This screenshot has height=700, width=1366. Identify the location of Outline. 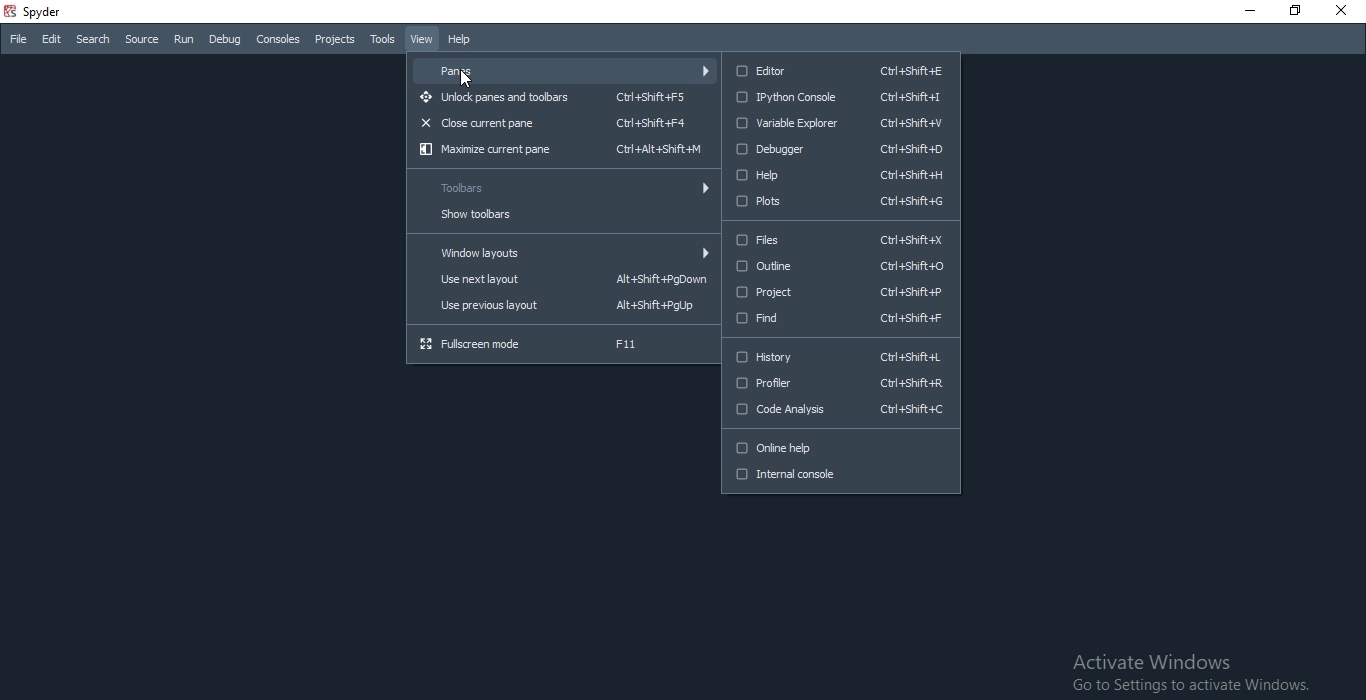
(838, 267).